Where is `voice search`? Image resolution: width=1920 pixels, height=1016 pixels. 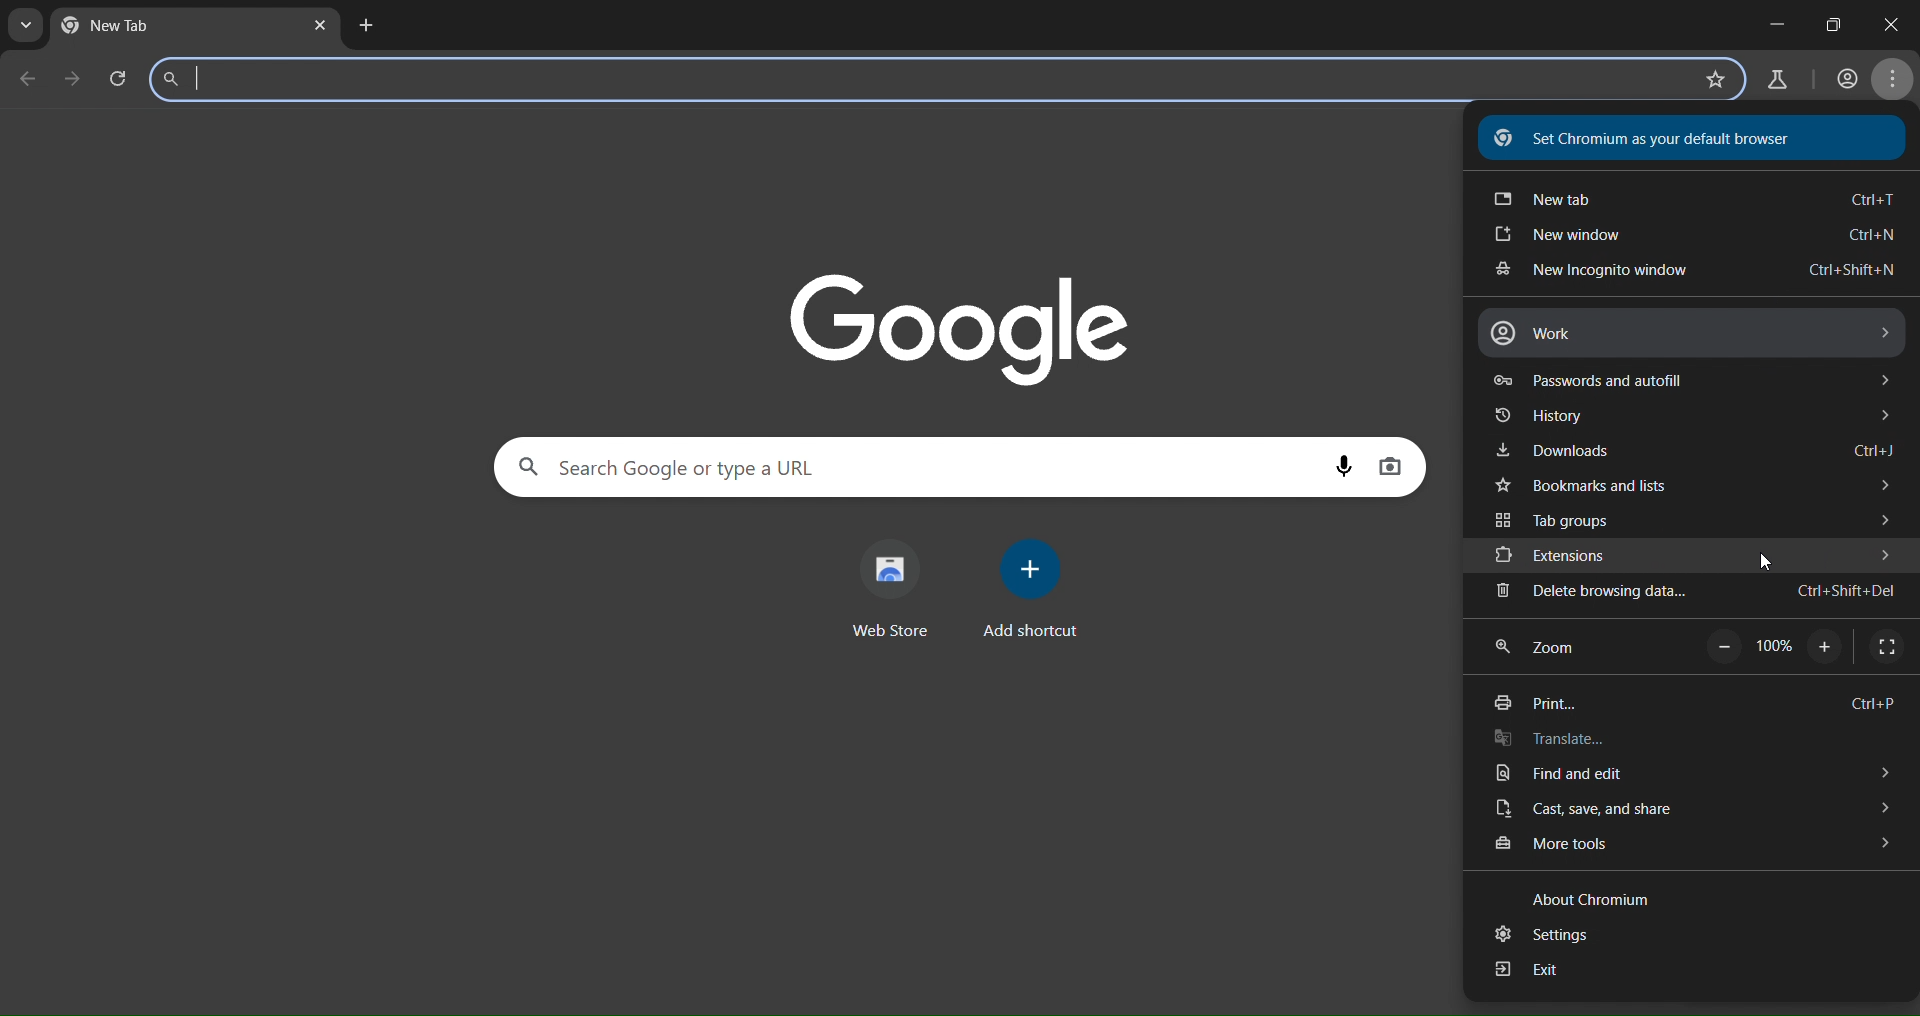
voice search is located at coordinates (1344, 464).